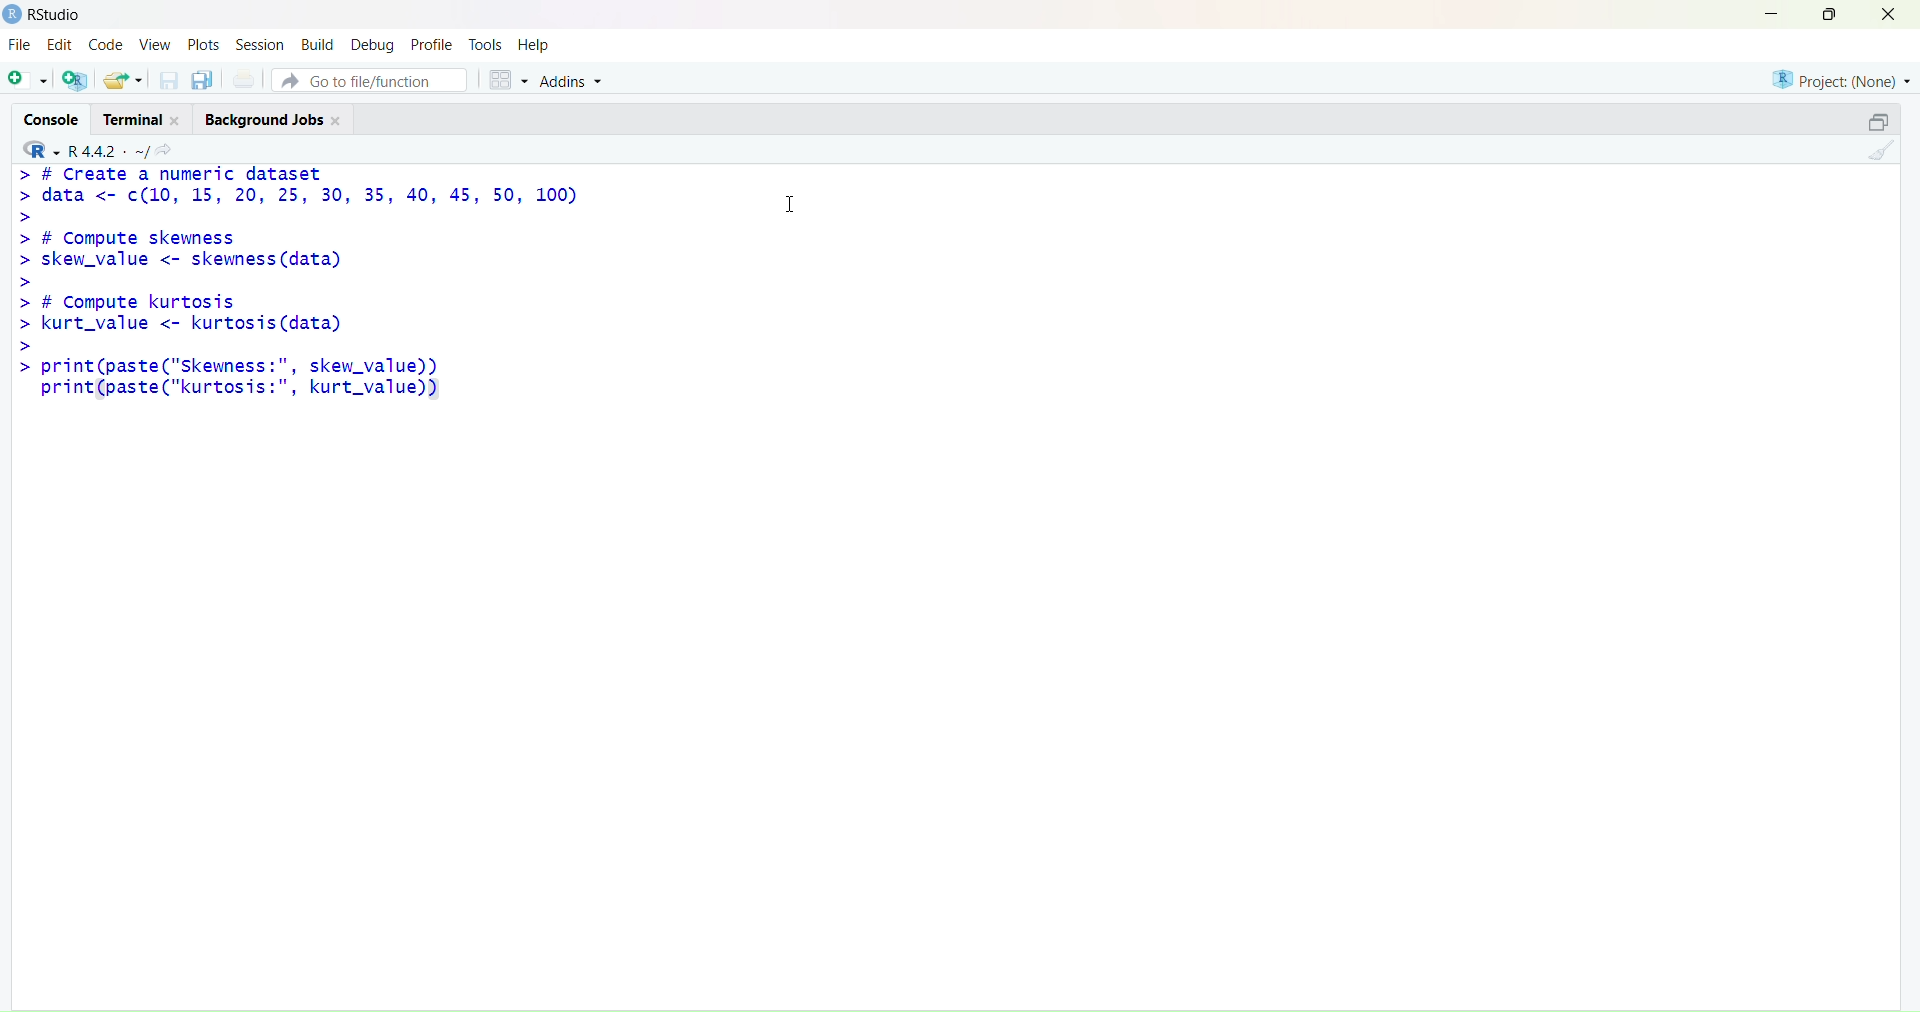 Image resolution: width=1920 pixels, height=1012 pixels. I want to click on Plots, so click(204, 45).